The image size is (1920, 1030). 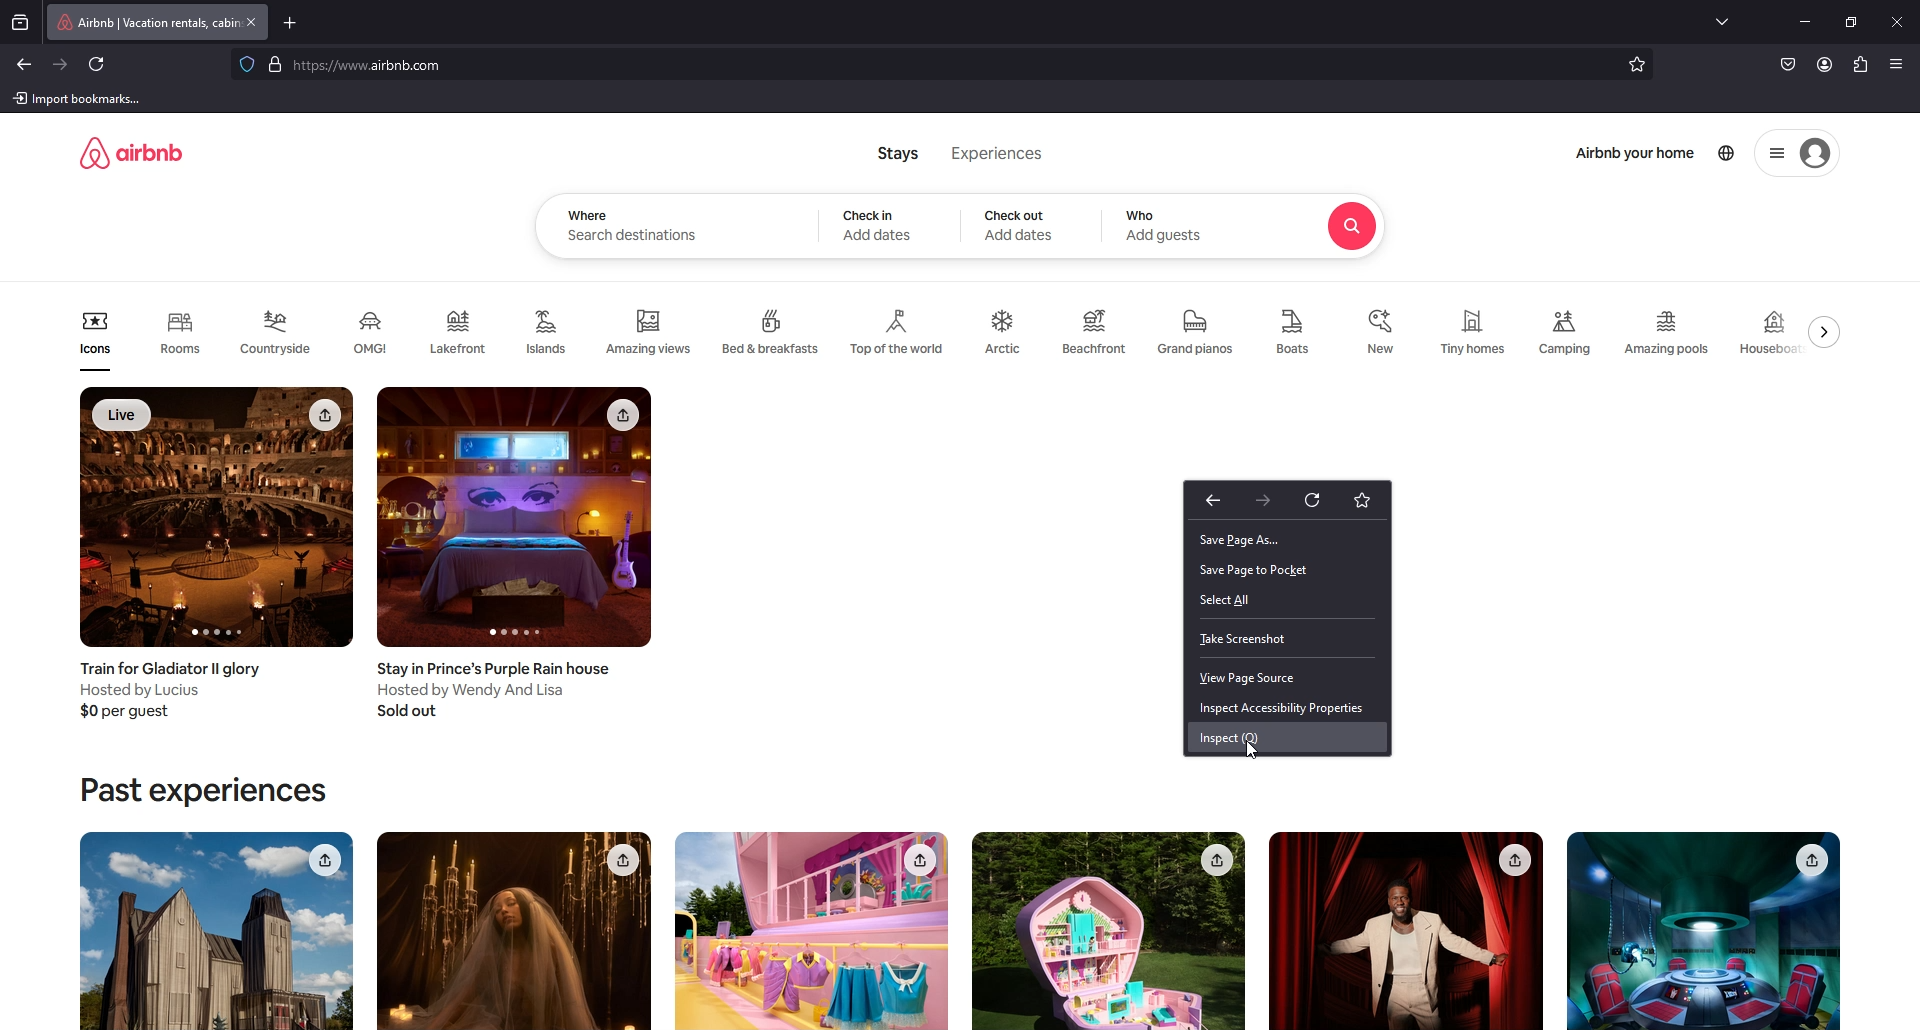 I want to click on Rooms, so click(x=179, y=339).